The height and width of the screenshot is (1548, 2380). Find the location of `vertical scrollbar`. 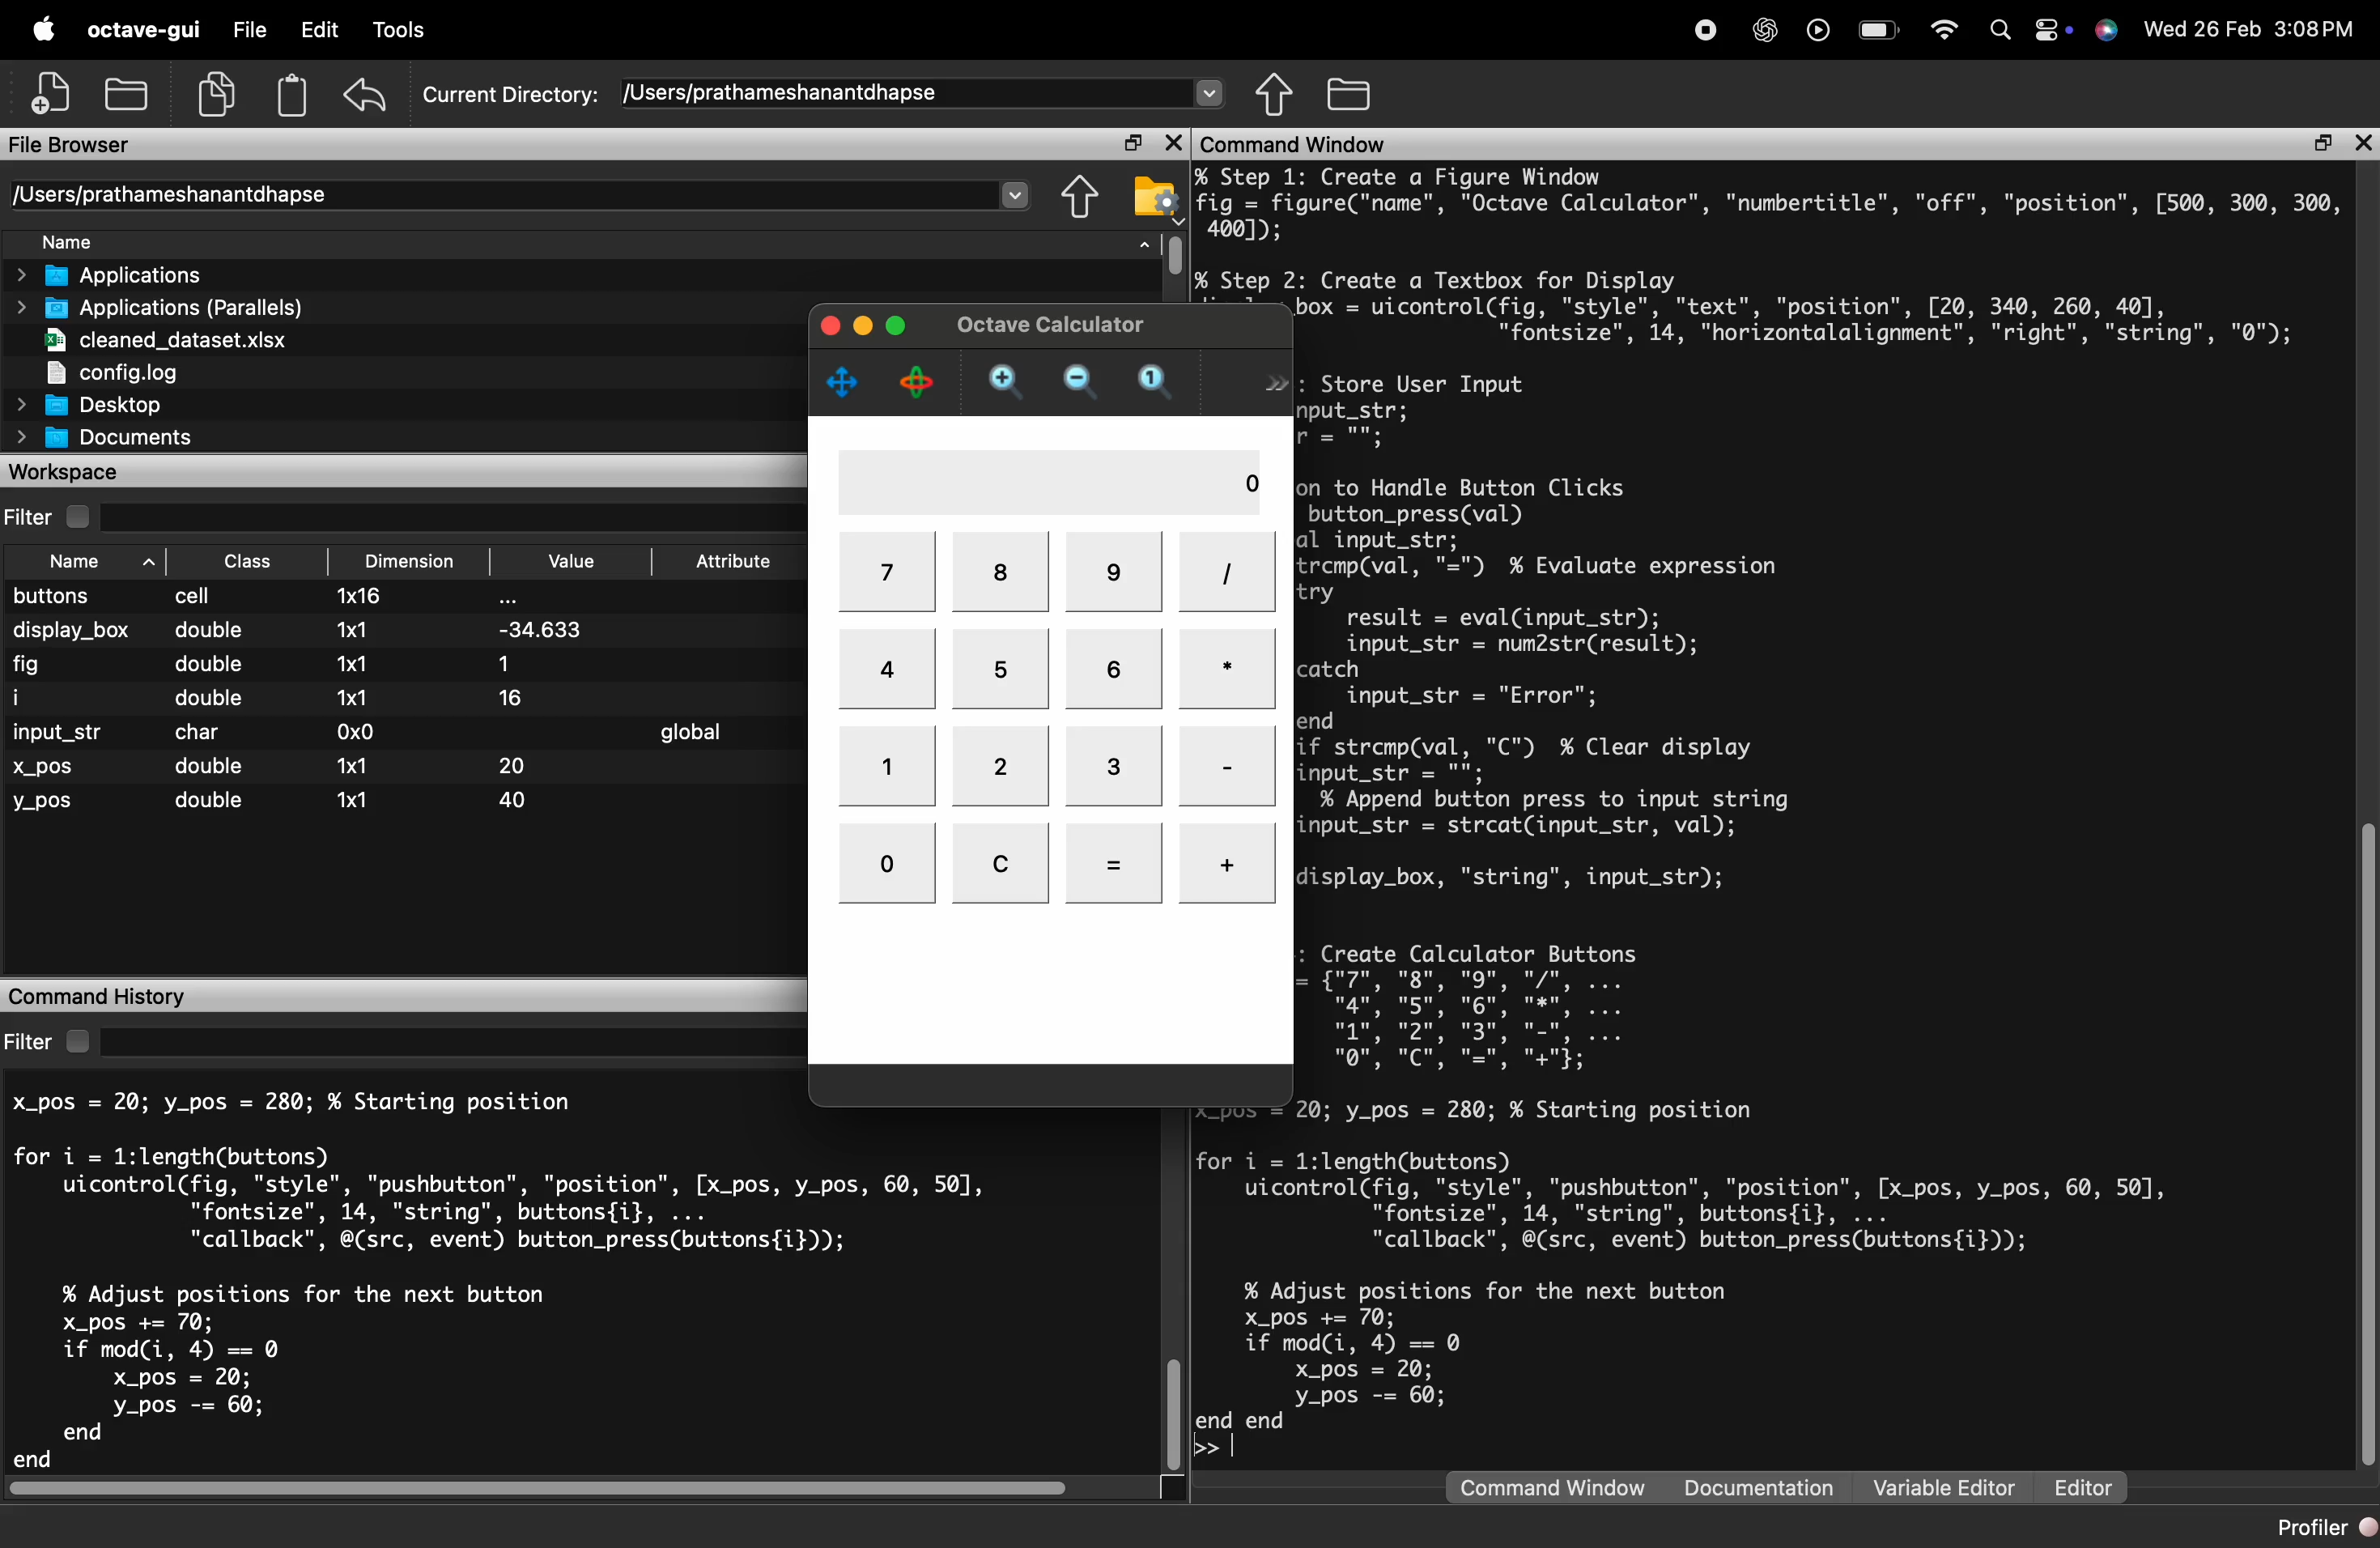

vertical scrollbar is located at coordinates (1171, 1415).